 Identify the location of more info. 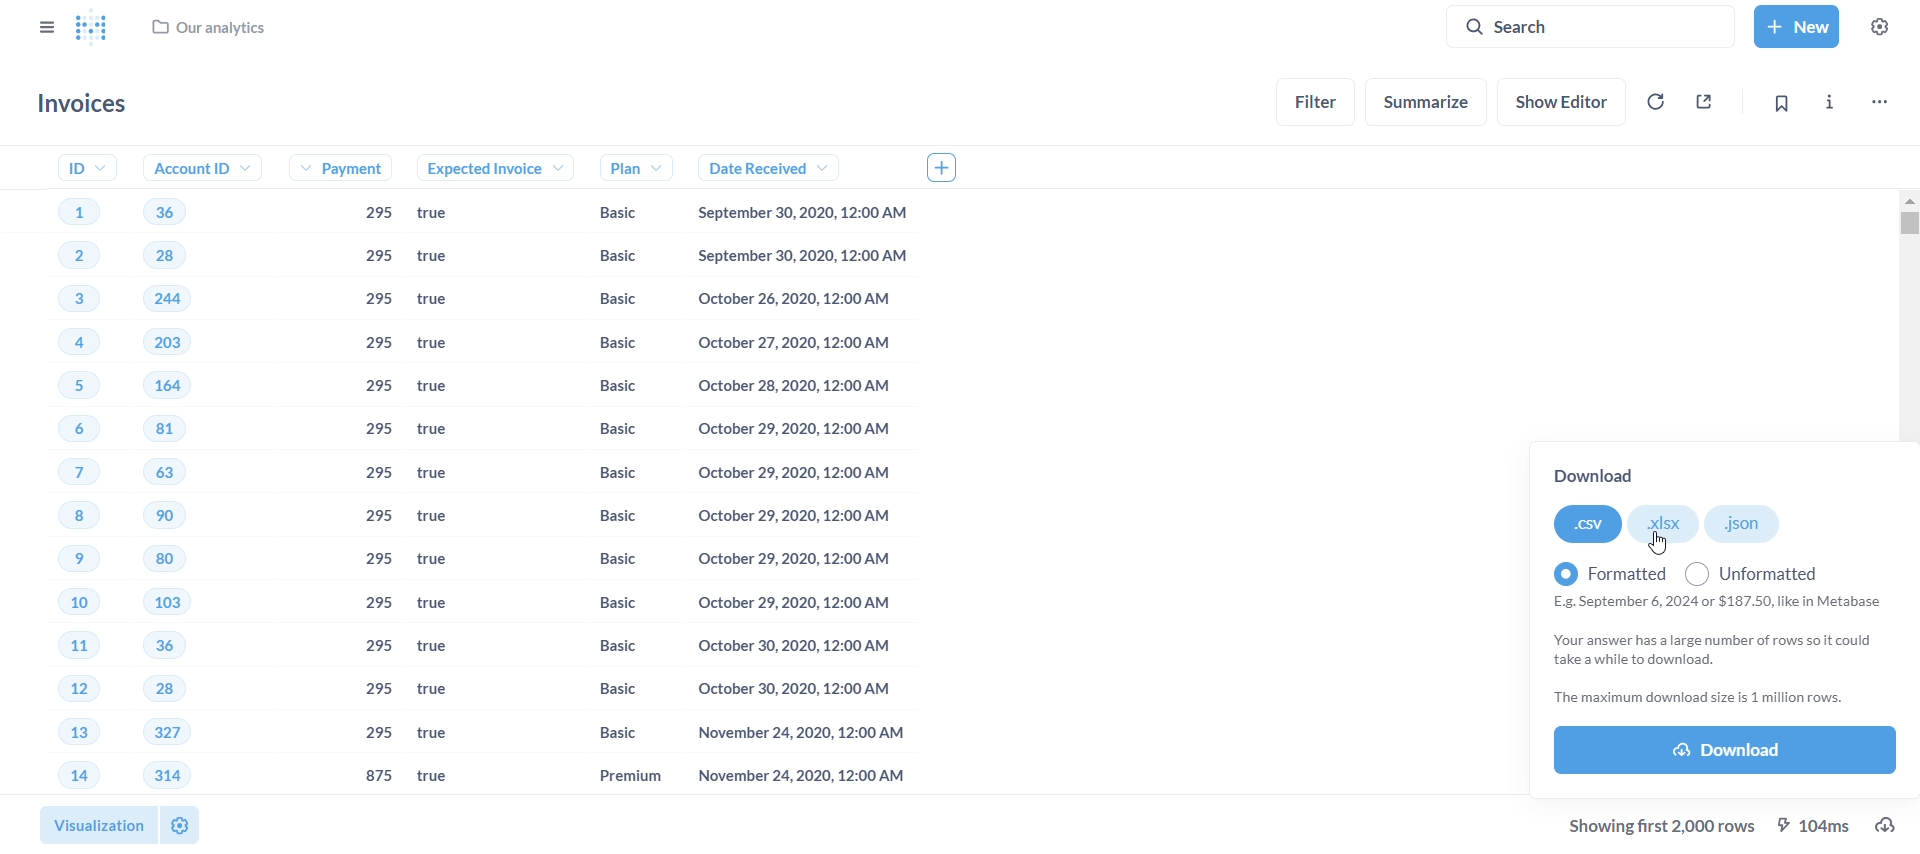
(1828, 99).